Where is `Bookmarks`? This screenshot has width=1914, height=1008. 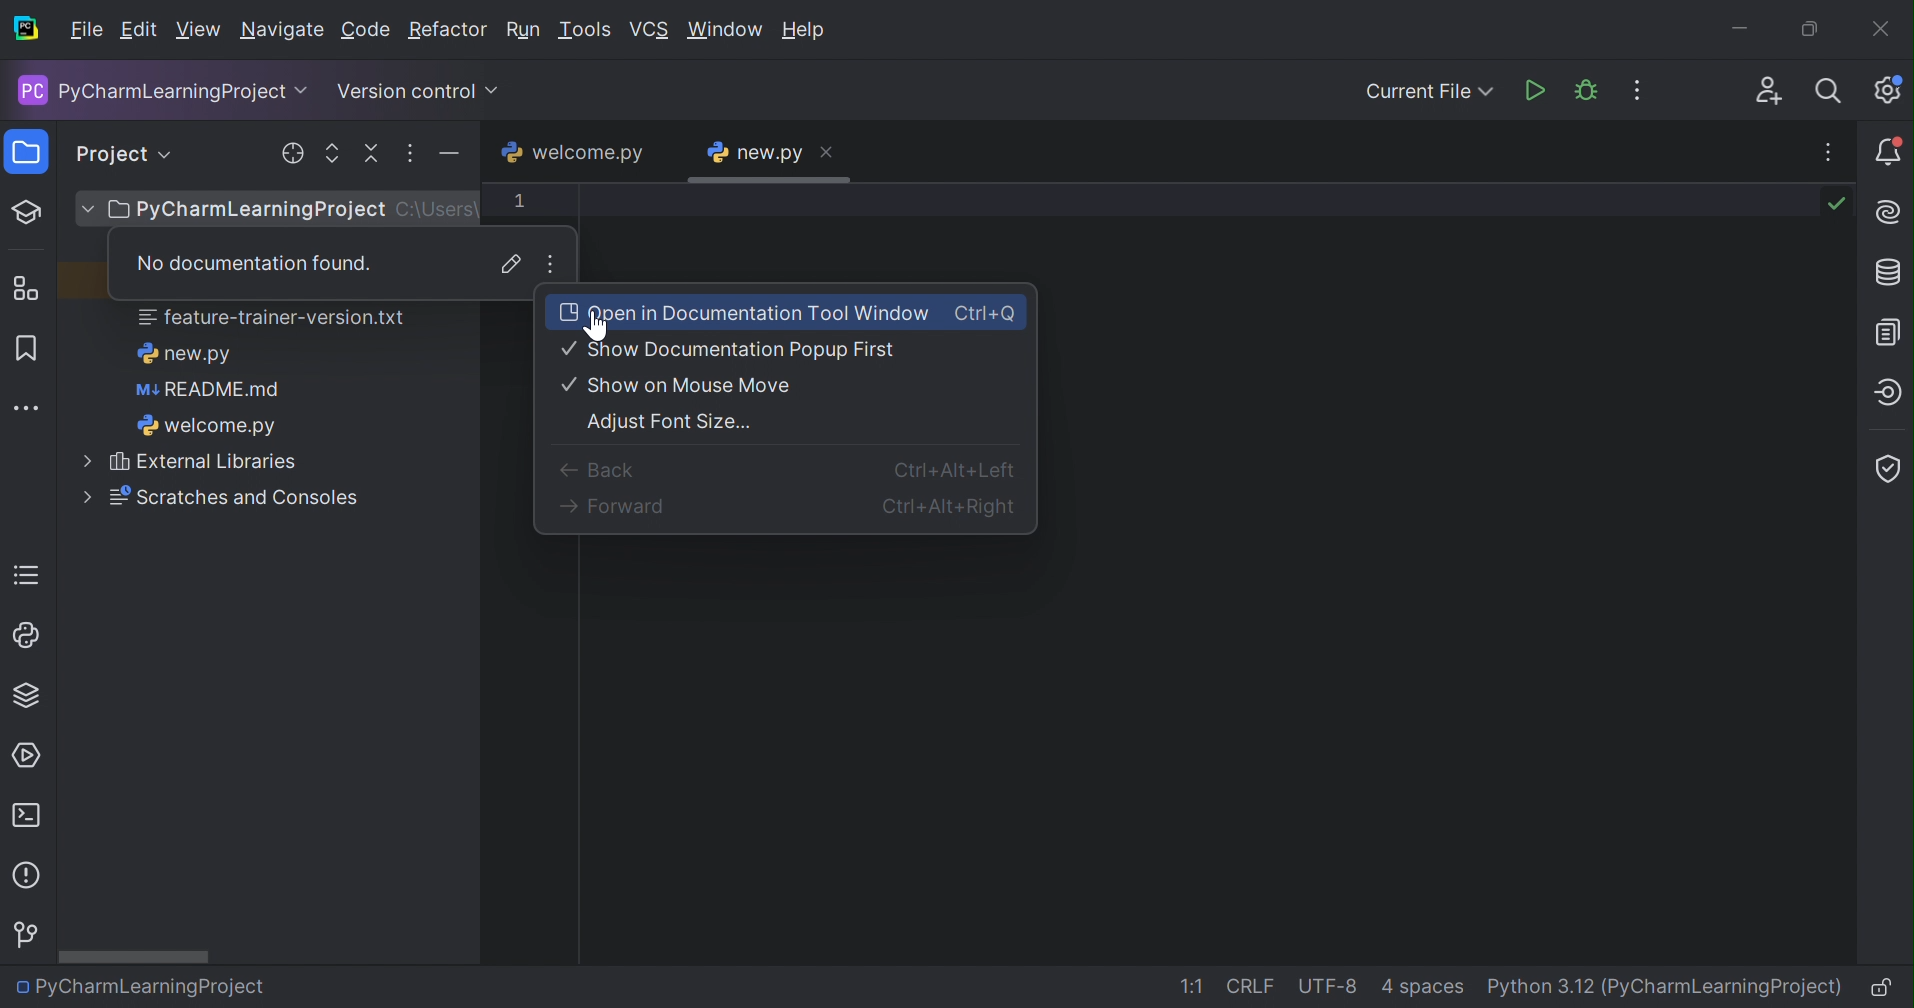 Bookmarks is located at coordinates (23, 346).